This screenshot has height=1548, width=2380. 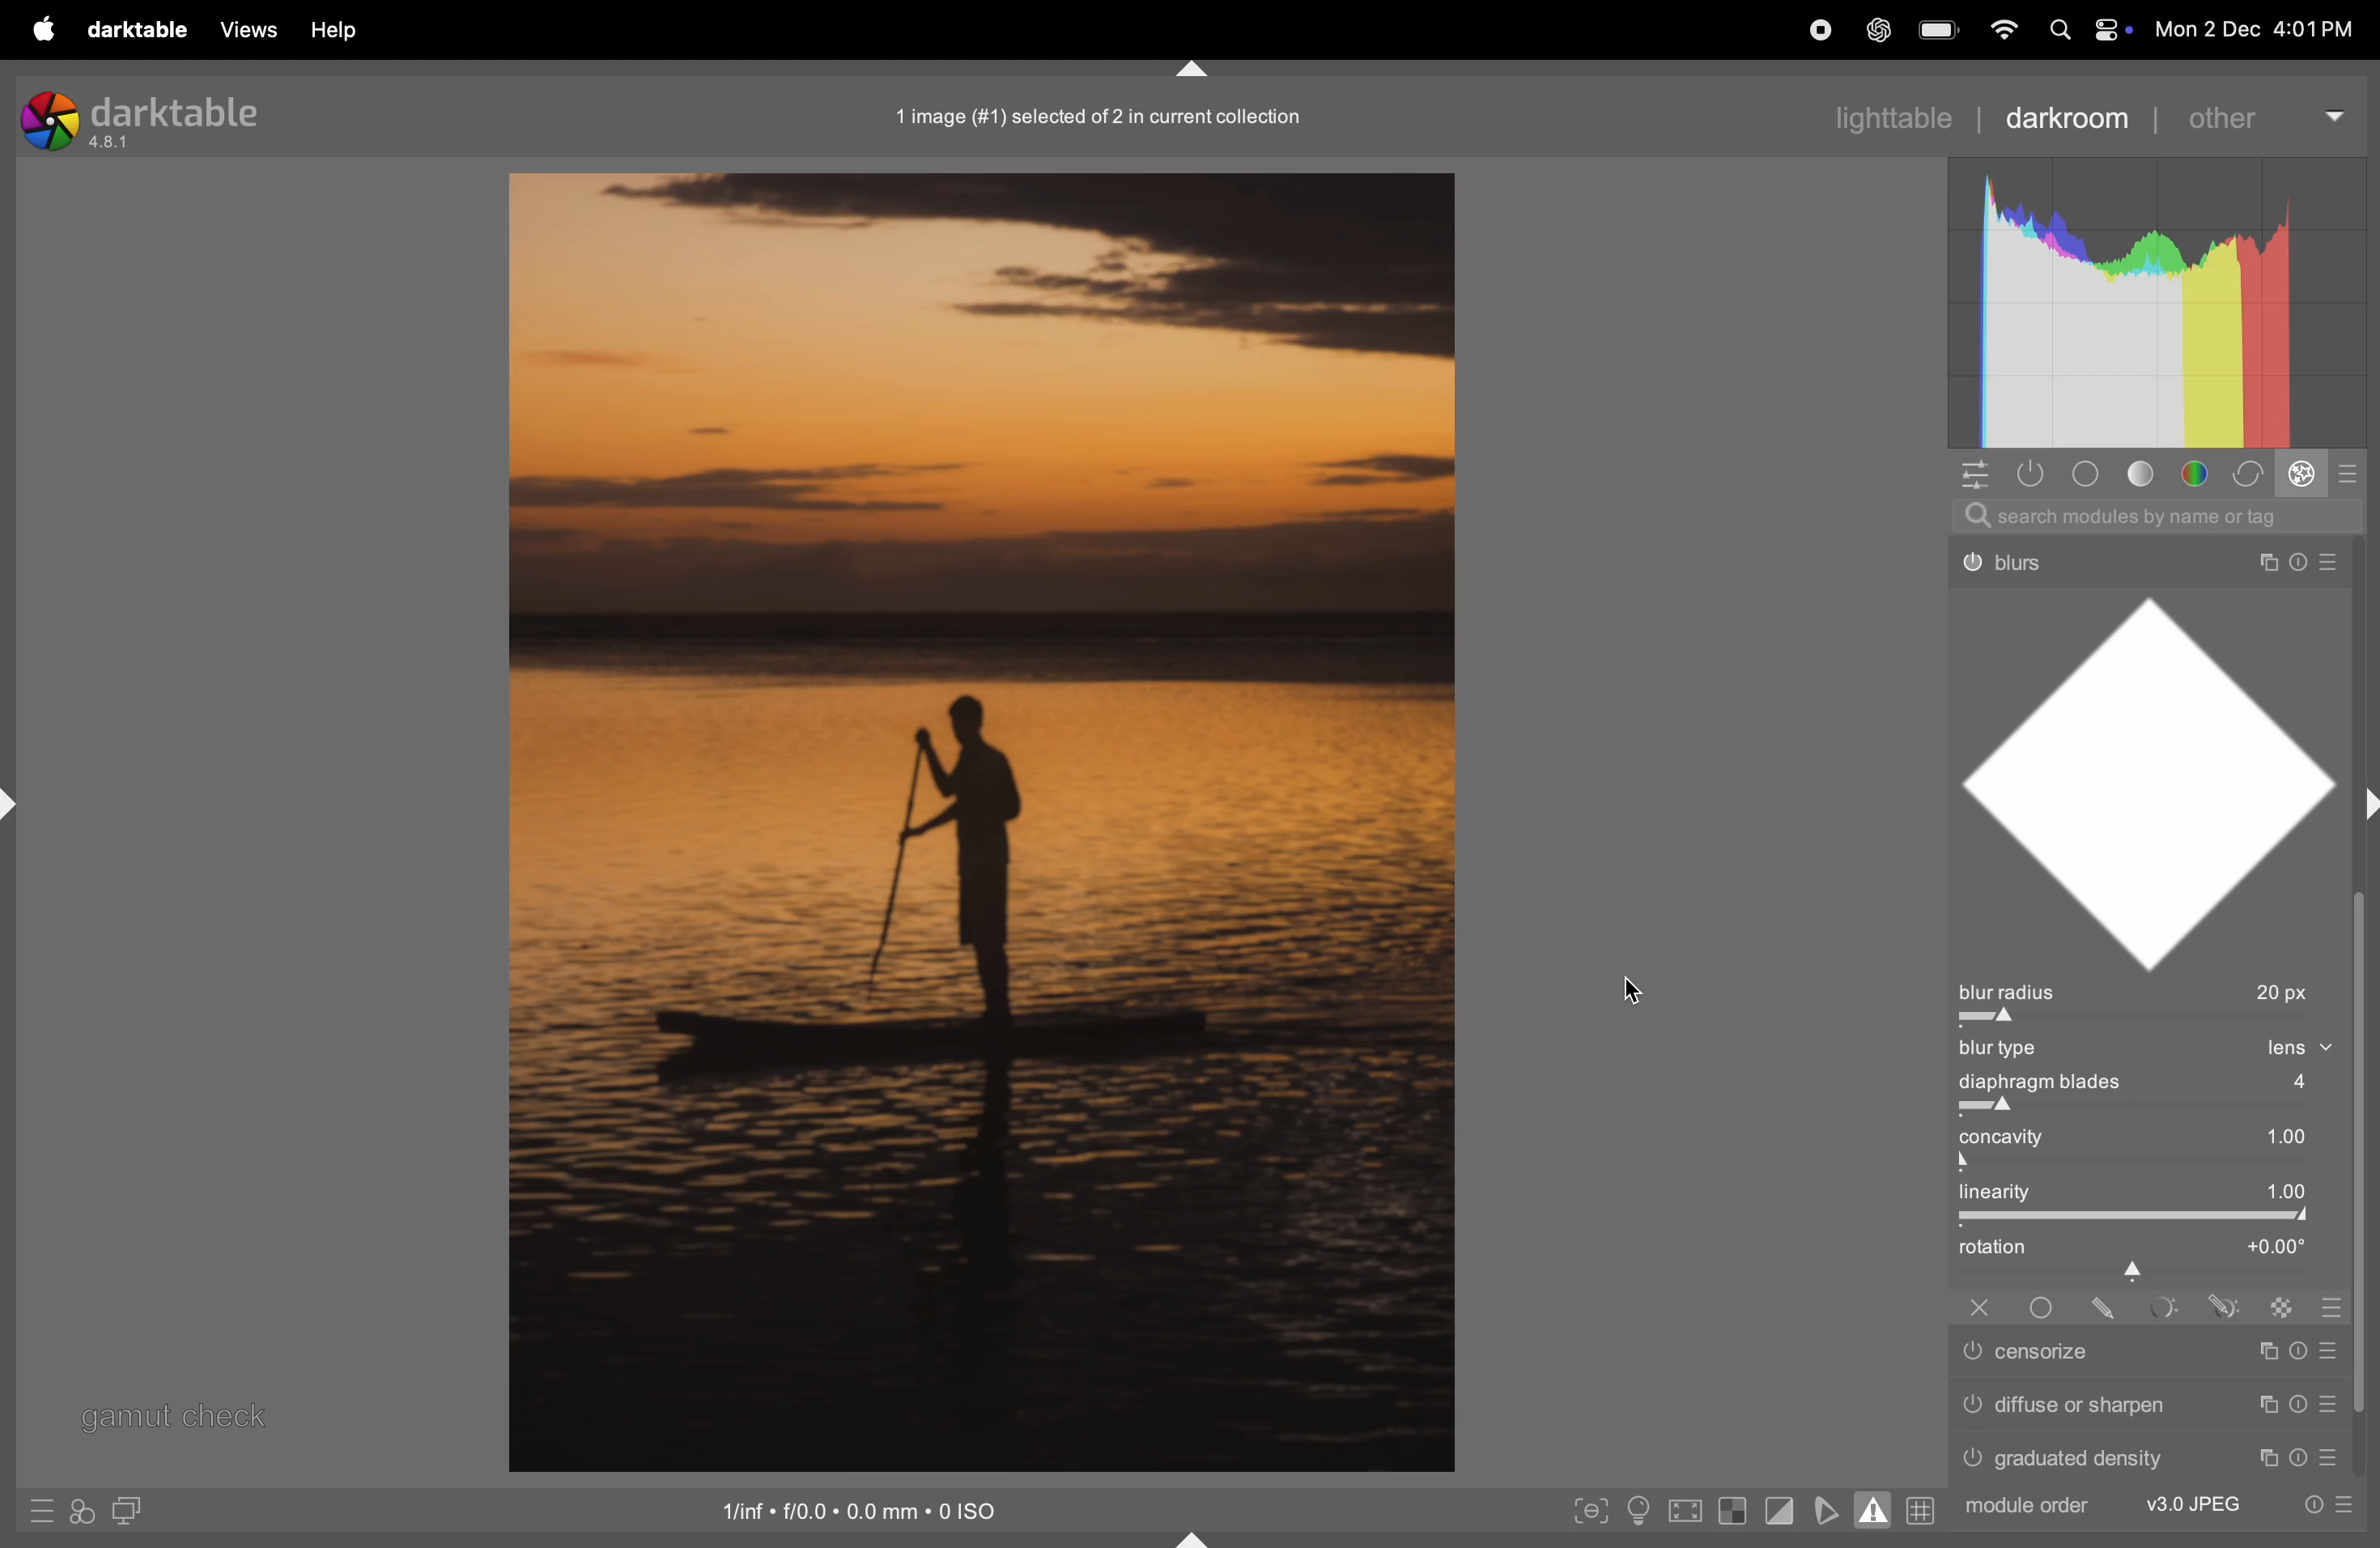 What do you see at coordinates (862, 1508) in the screenshot?
I see `iso satandard` at bounding box center [862, 1508].